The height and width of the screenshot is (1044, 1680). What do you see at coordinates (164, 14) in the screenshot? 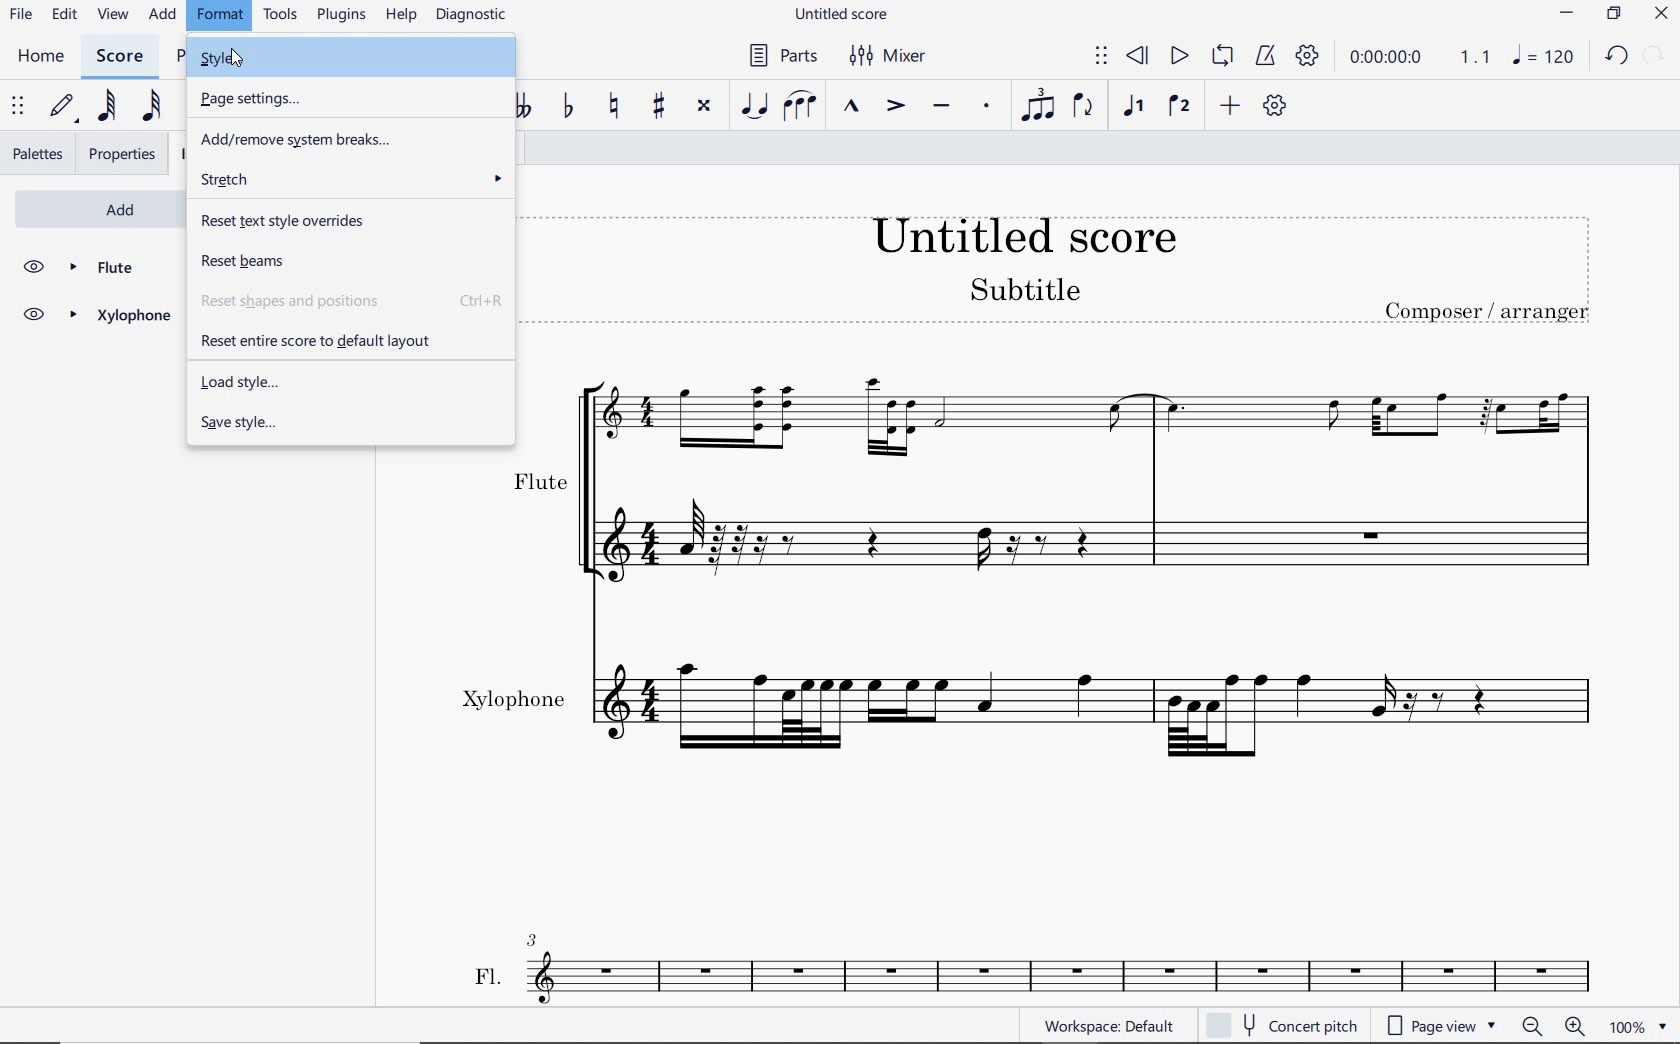
I see `ADD` at bounding box center [164, 14].